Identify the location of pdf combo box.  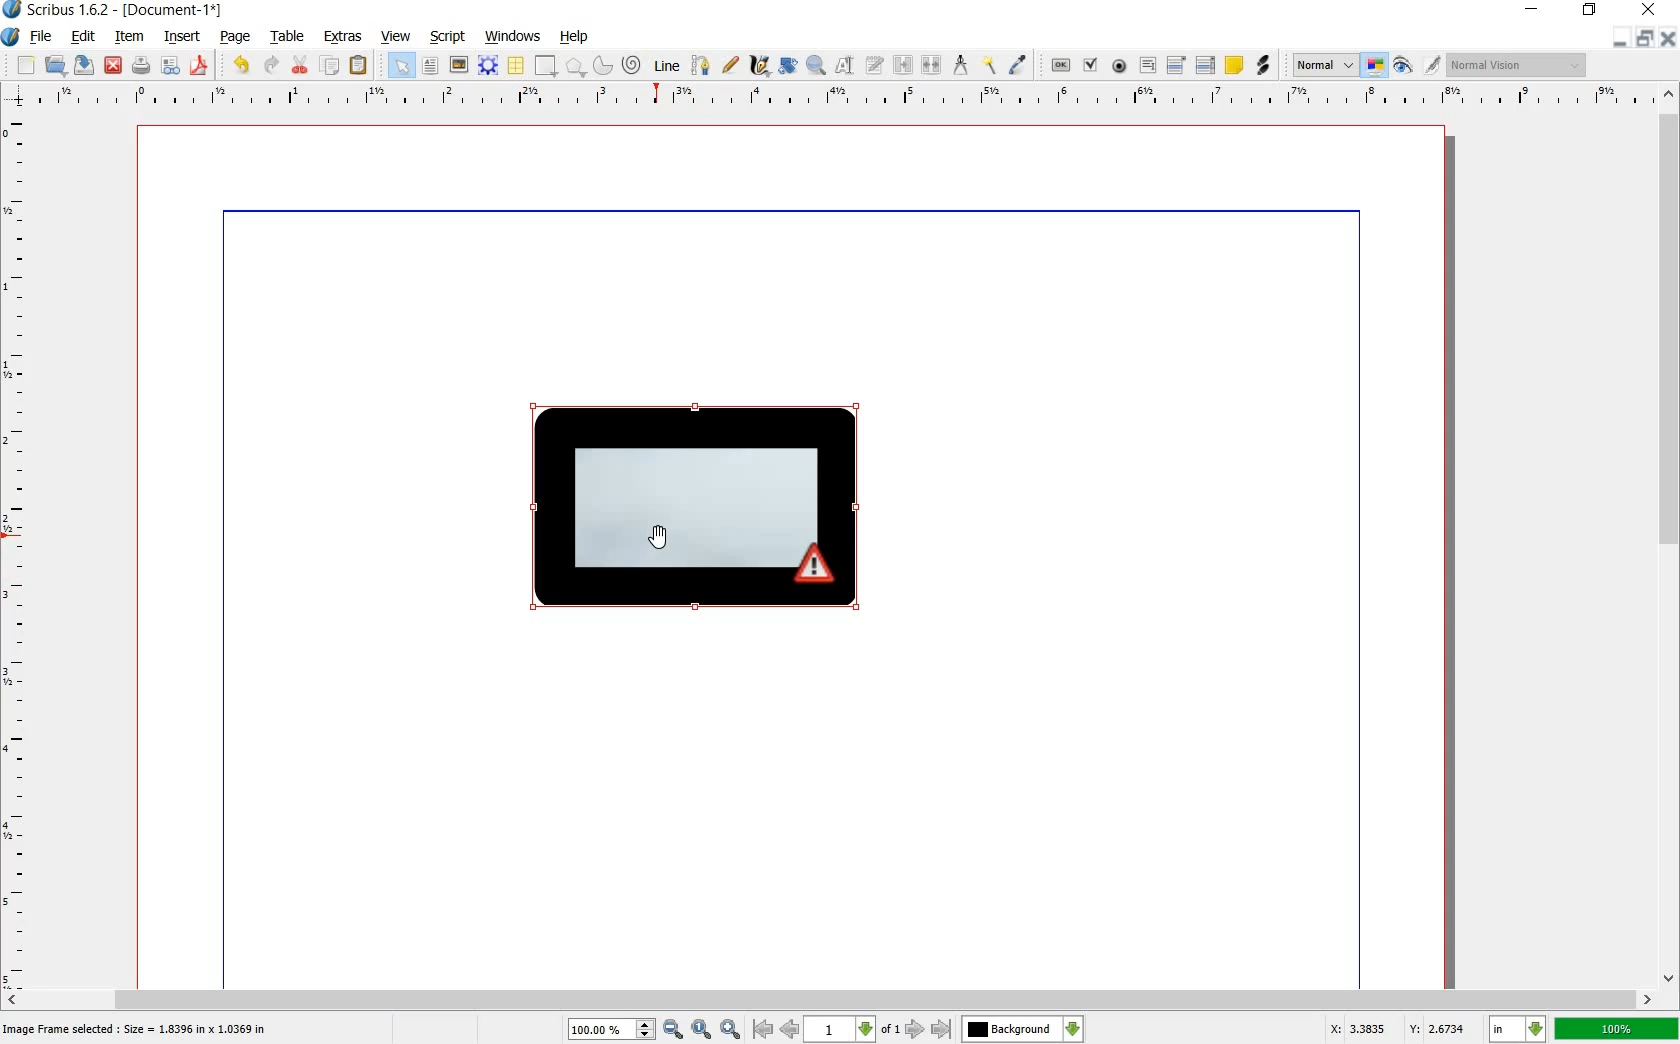
(1176, 66).